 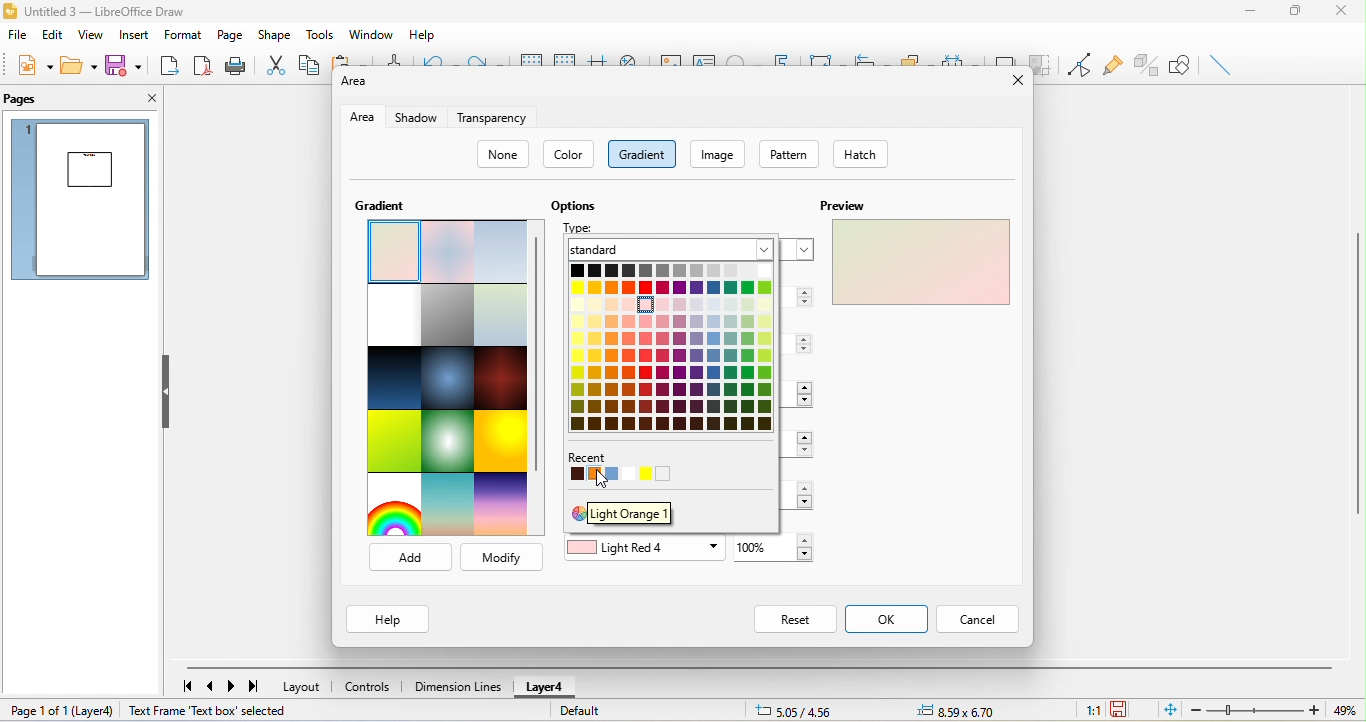 What do you see at coordinates (417, 116) in the screenshot?
I see `shadow` at bounding box center [417, 116].